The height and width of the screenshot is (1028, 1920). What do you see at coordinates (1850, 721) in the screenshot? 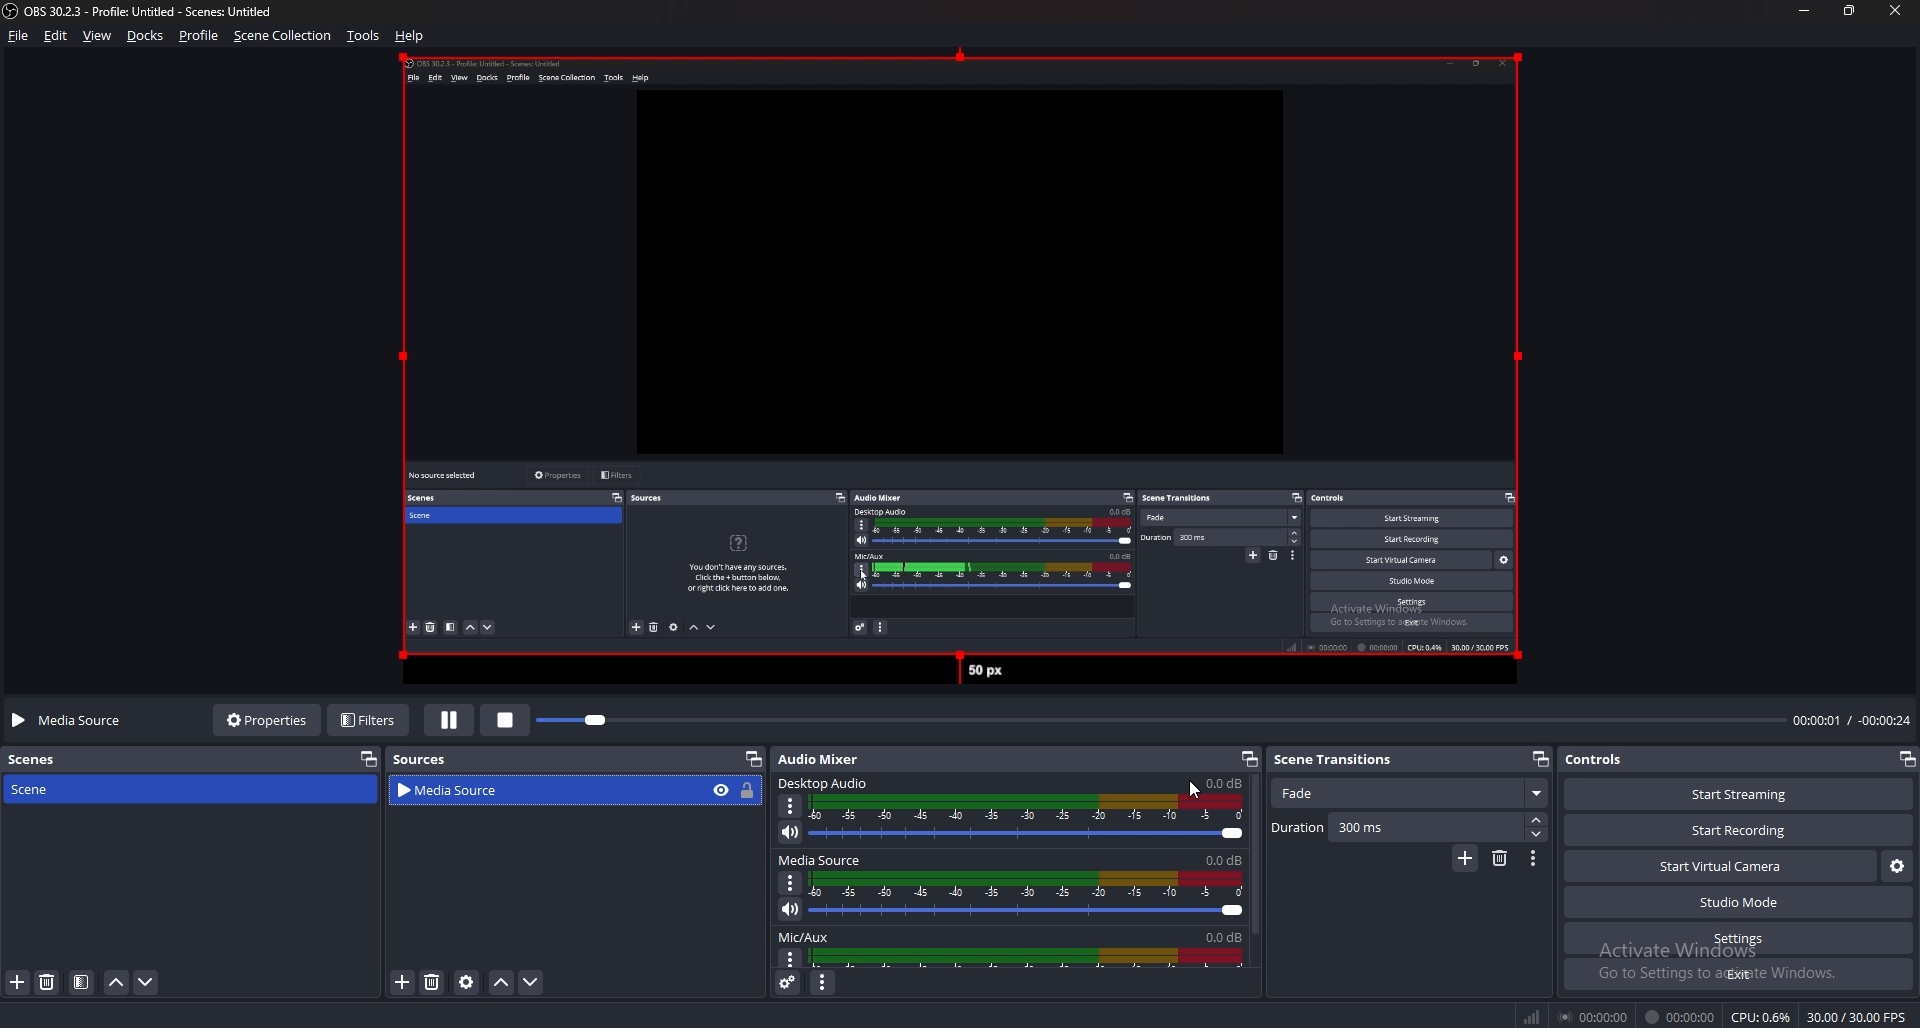
I see `00:00:01 / 00:00:24` at bounding box center [1850, 721].